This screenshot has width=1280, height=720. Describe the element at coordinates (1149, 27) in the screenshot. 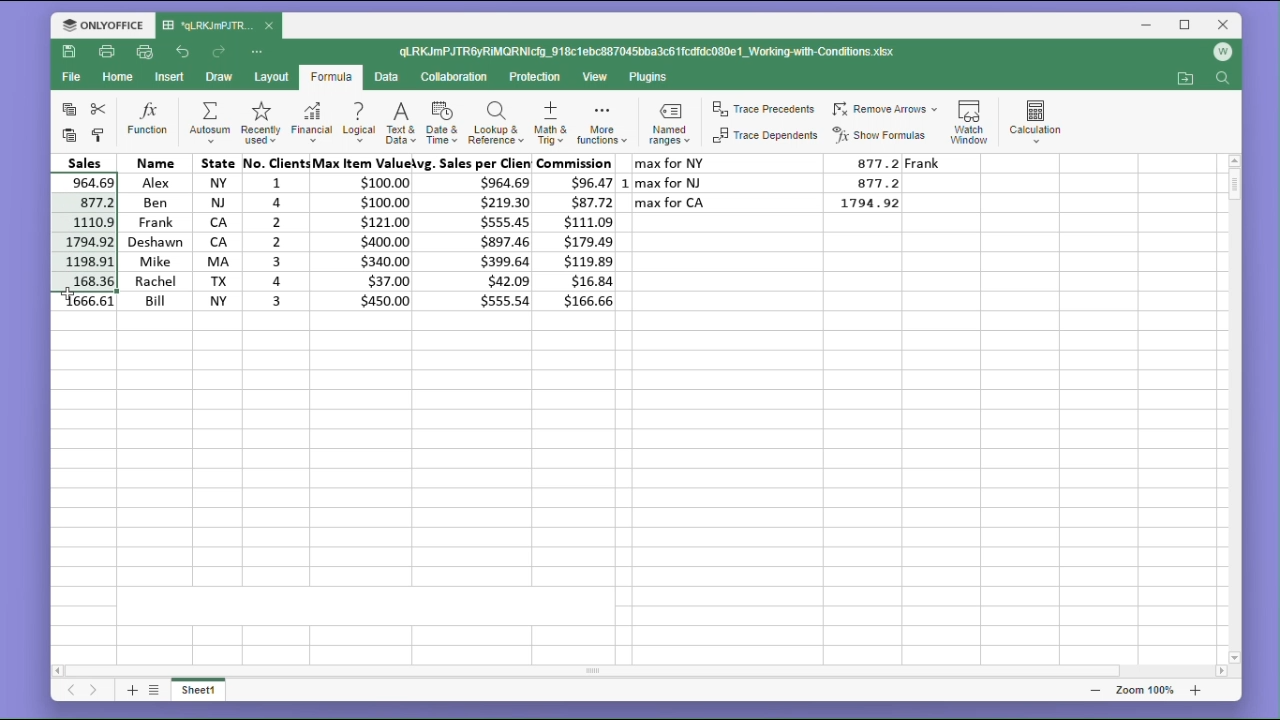

I see `minimize` at that location.